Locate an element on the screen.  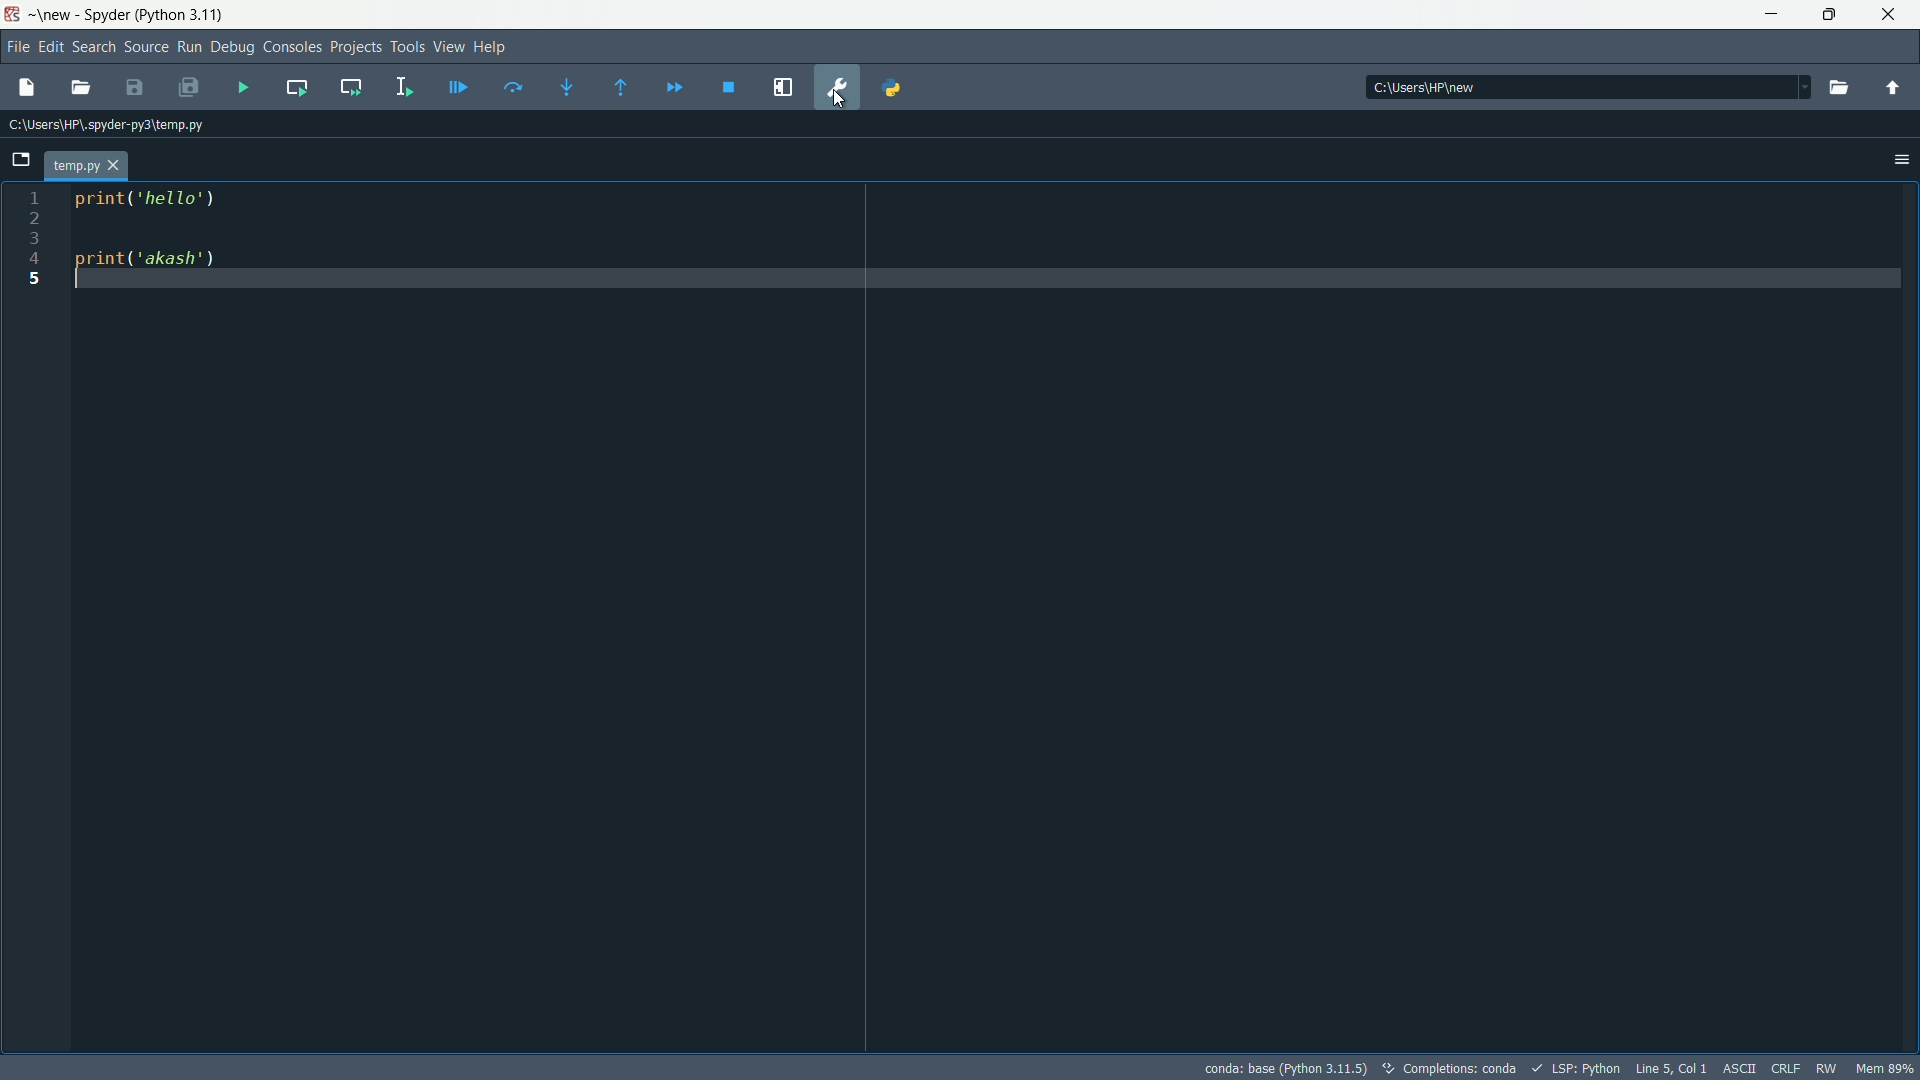
run menu is located at coordinates (189, 47).